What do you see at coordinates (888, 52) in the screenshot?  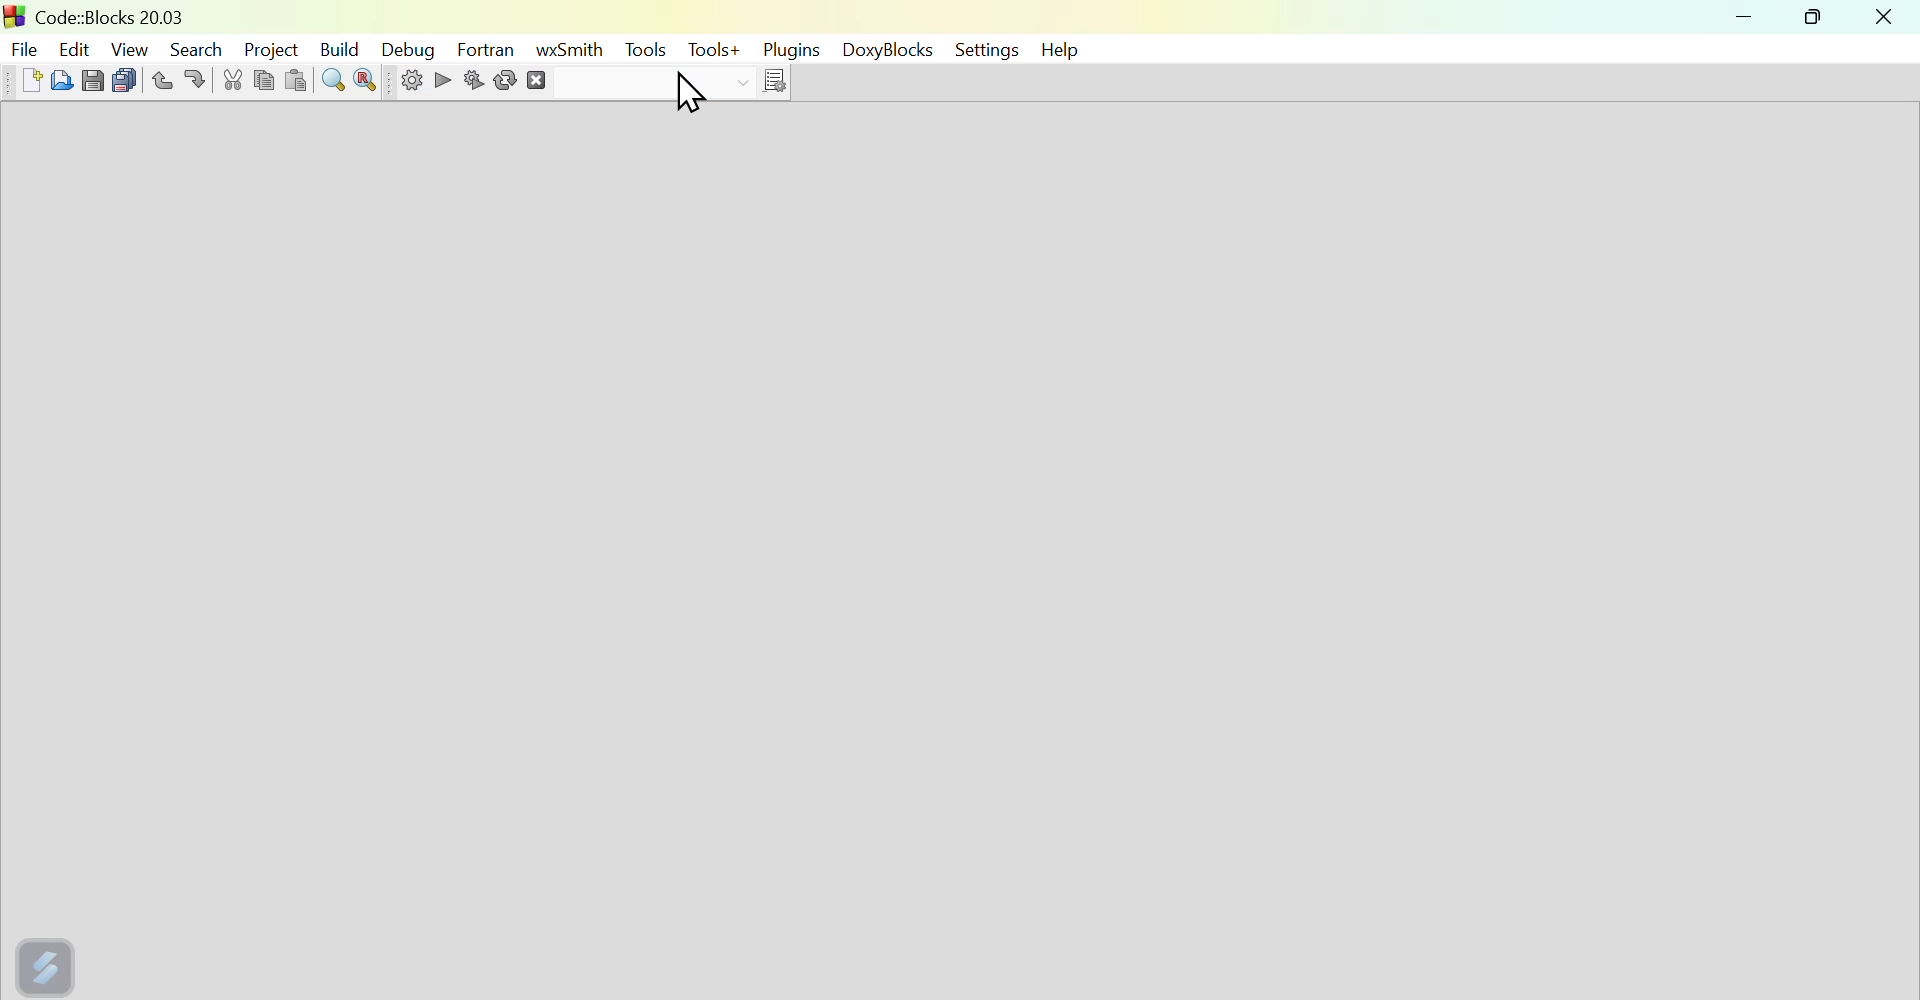 I see `Doxyblocks` at bounding box center [888, 52].